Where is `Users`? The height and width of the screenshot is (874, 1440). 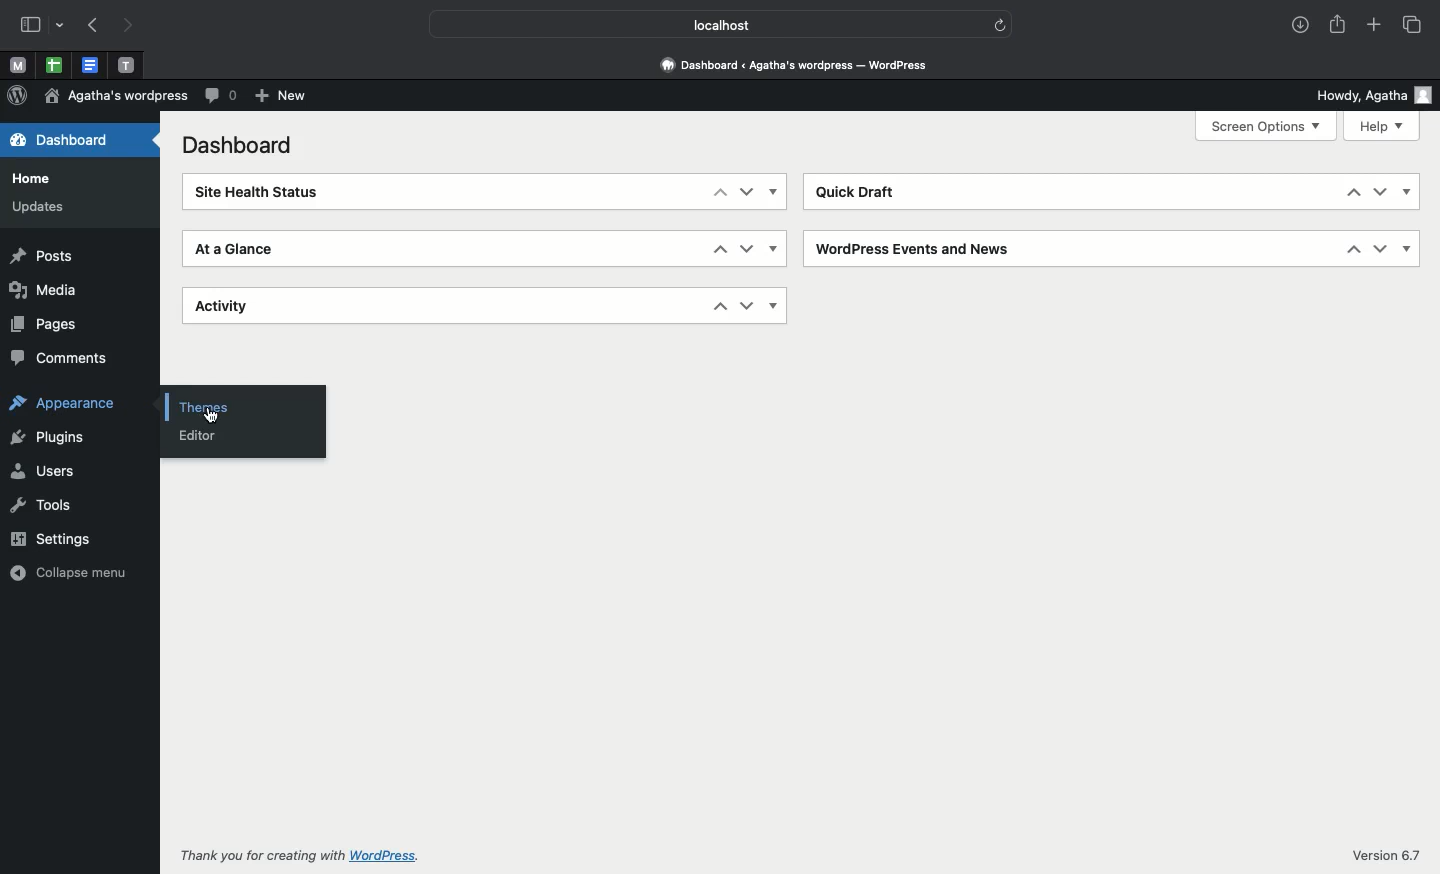
Users is located at coordinates (41, 471).